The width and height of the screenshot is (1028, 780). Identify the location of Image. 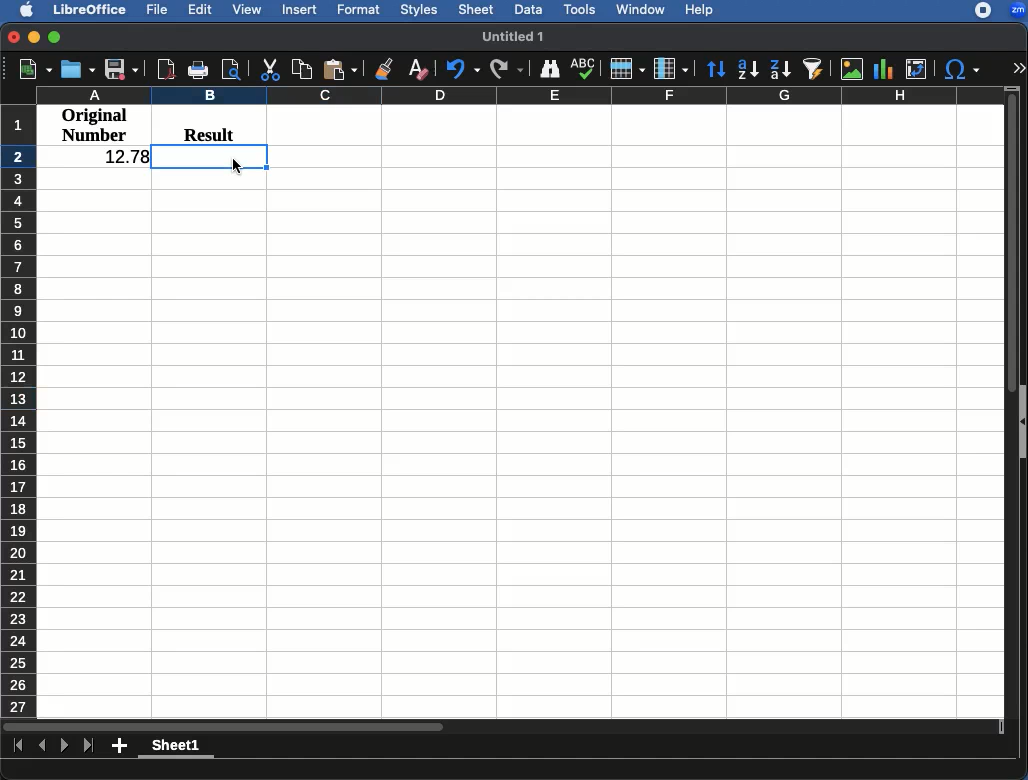
(851, 69).